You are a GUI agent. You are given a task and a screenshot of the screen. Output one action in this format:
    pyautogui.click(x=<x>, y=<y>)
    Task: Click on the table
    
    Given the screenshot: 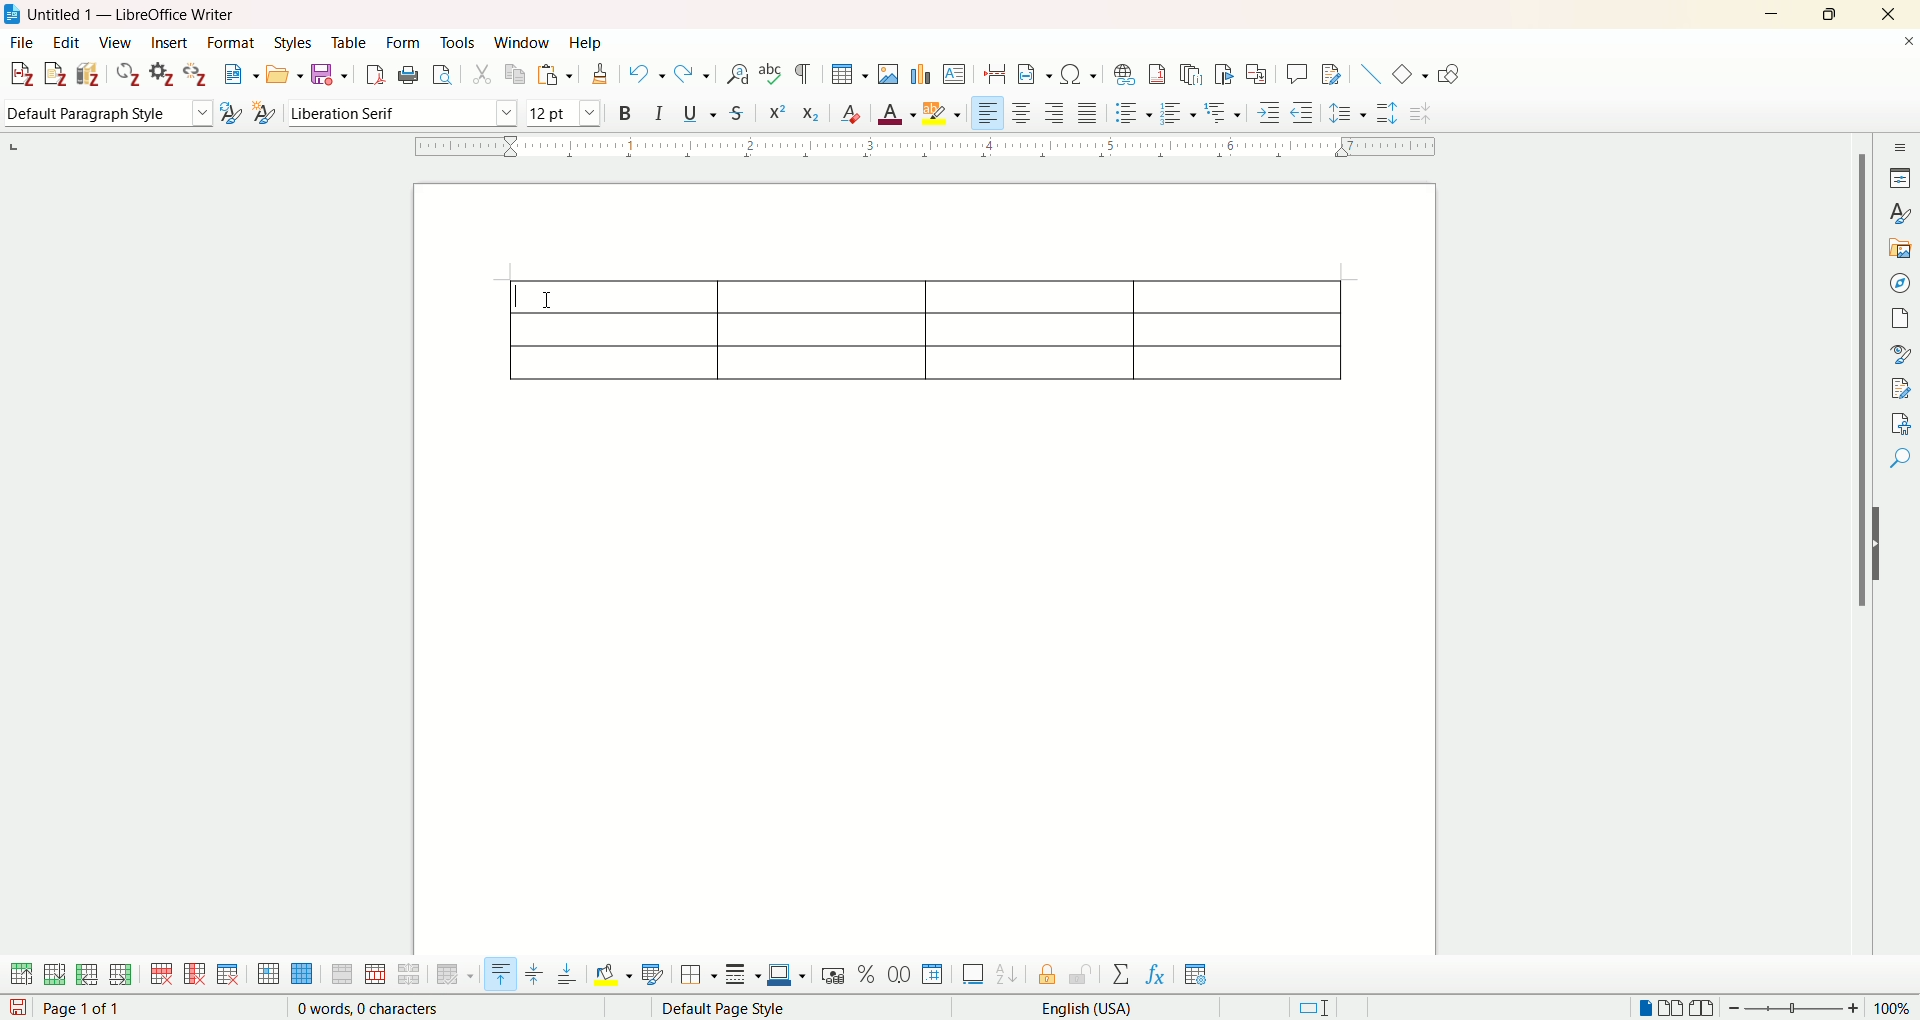 What is the action you would take?
    pyautogui.click(x=351, y=41)
    